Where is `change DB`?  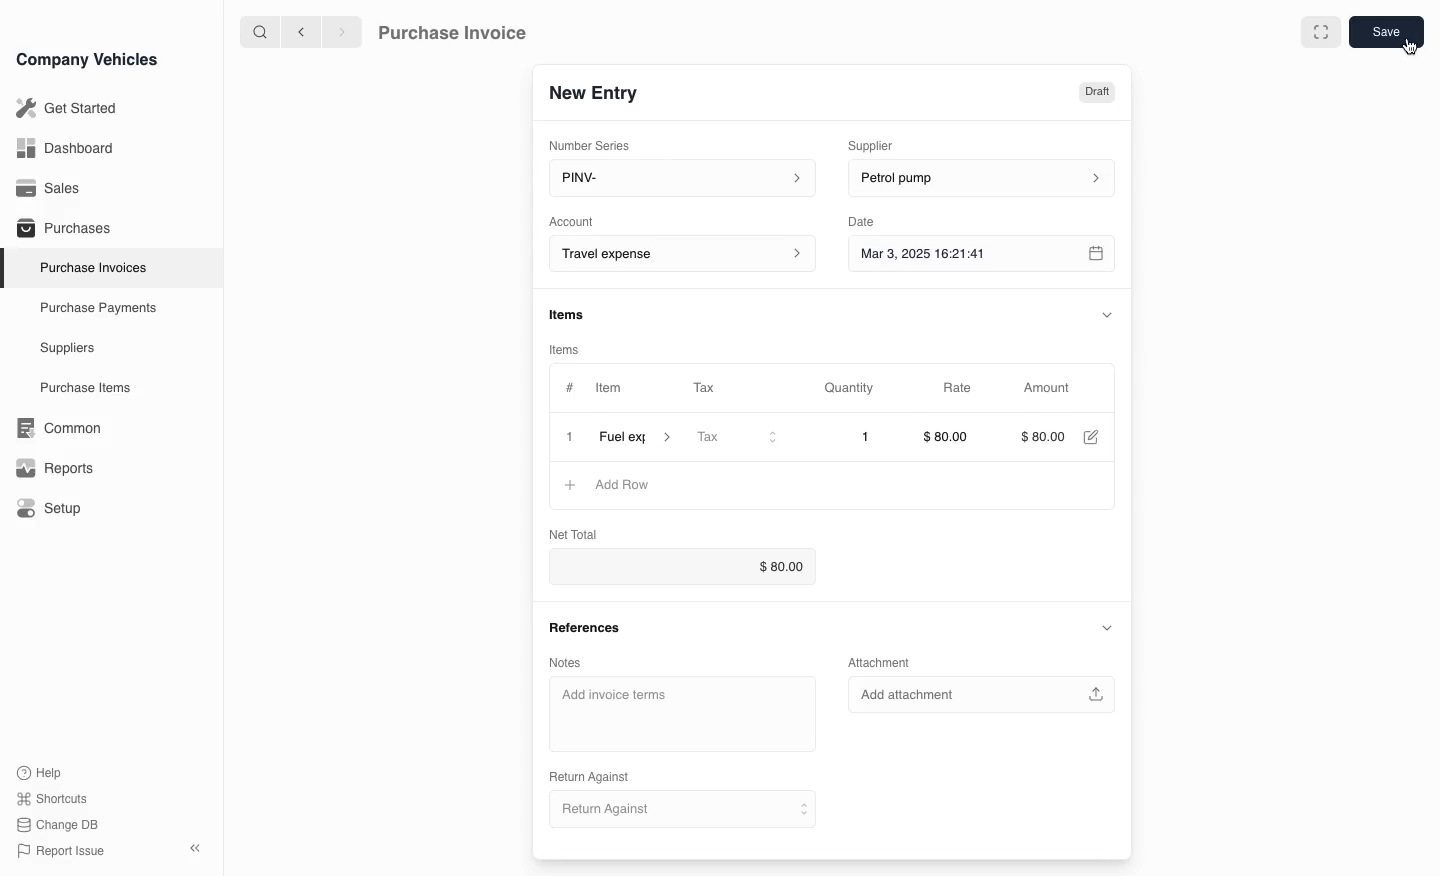 change DB is located at coordinates (60, 825).